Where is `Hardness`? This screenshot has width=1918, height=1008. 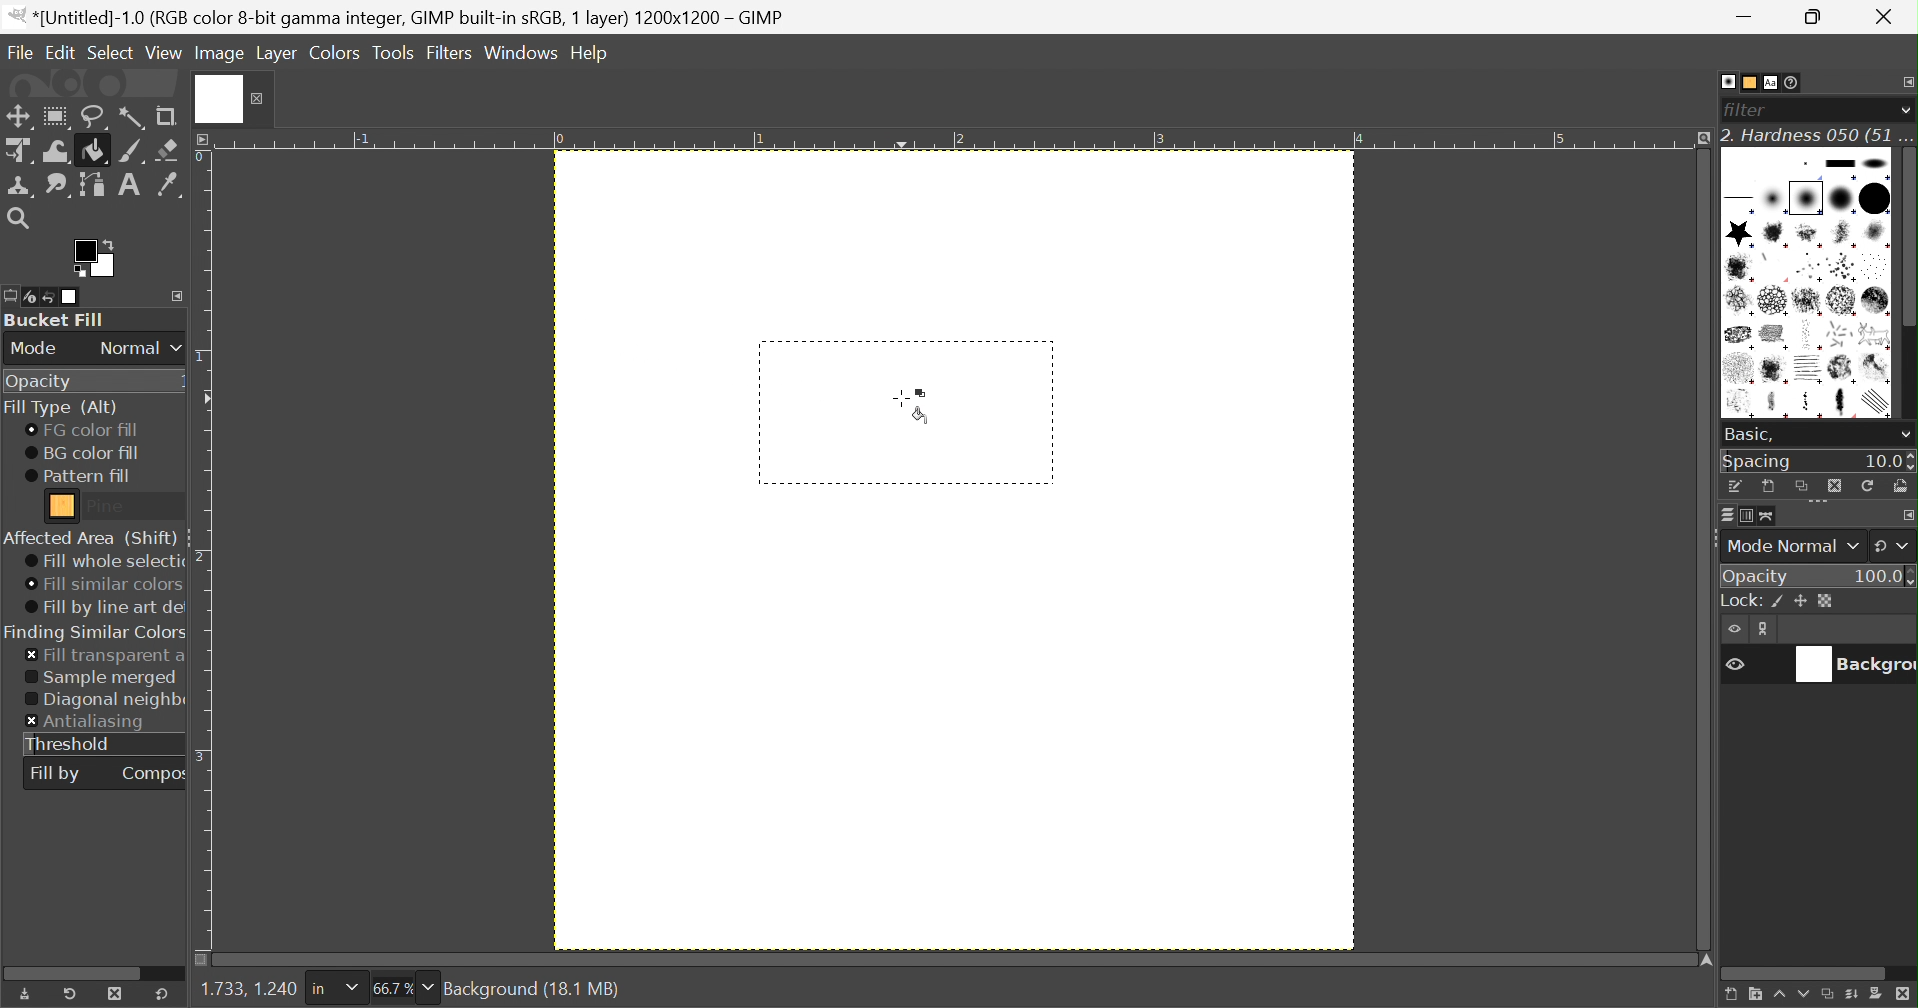
Hardness is located at coordinates (1806, 198).